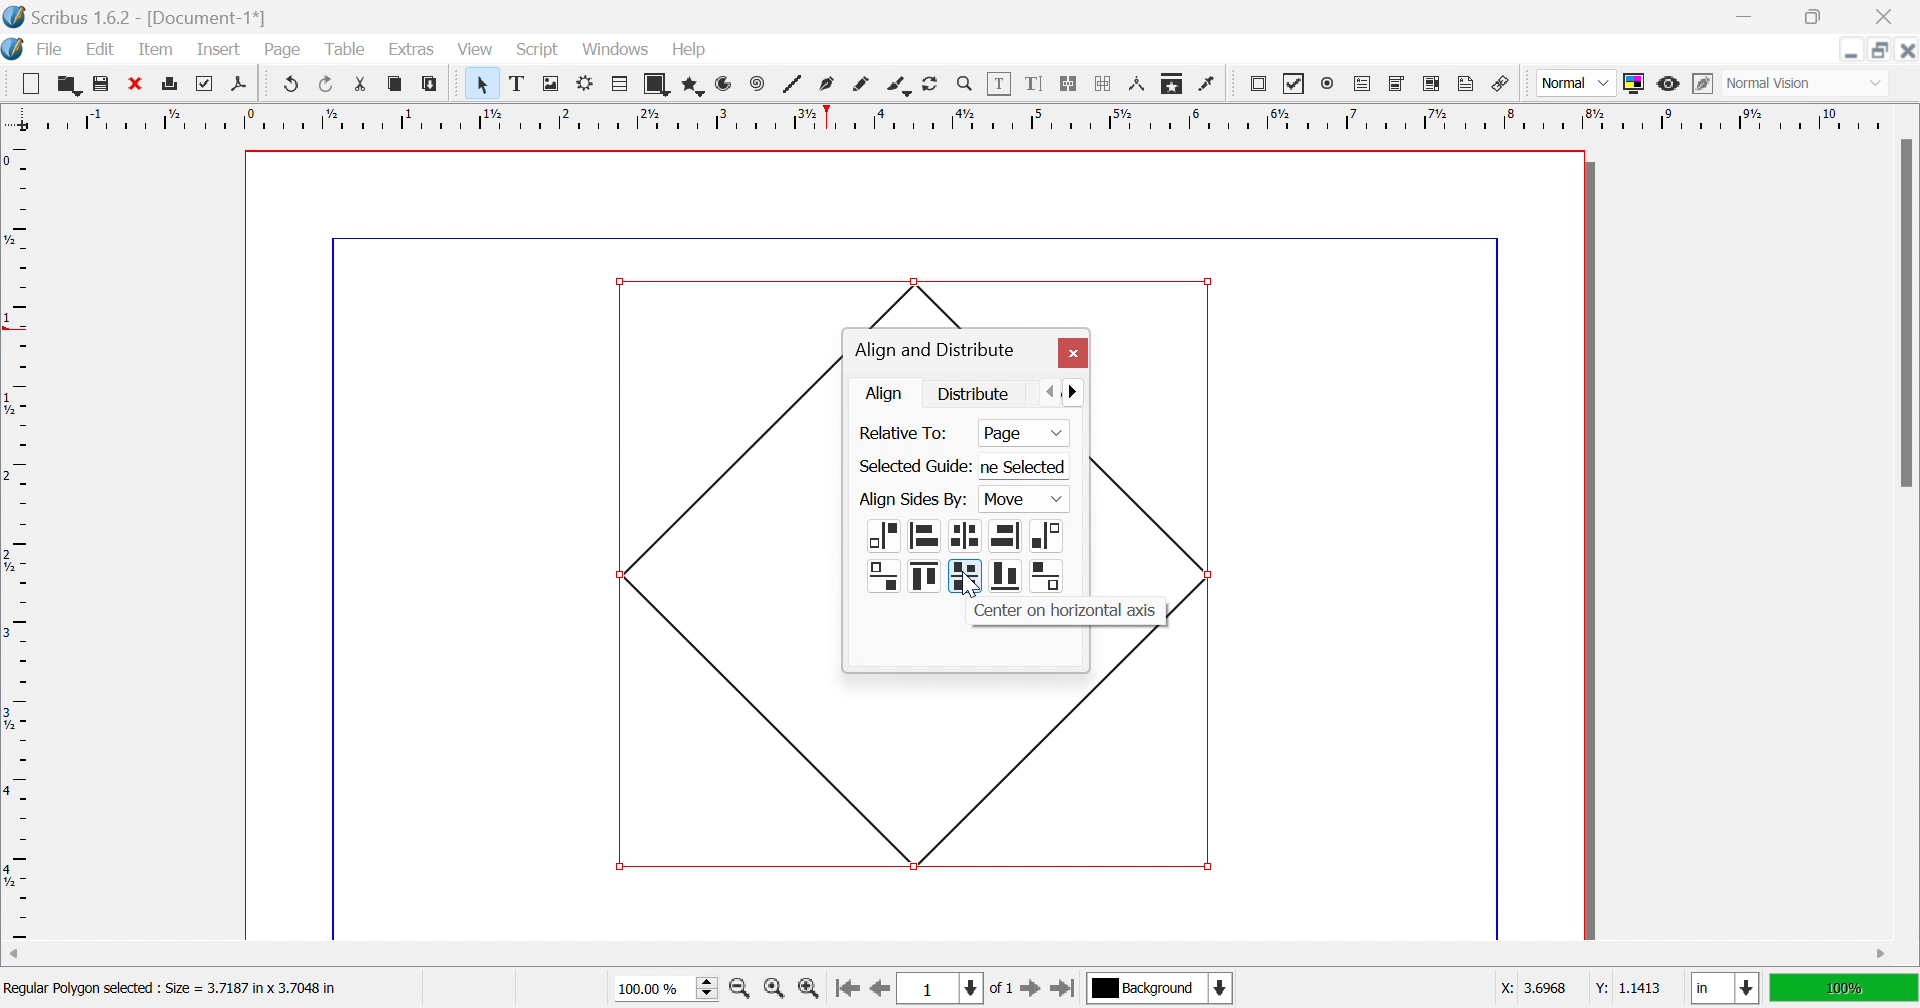 The image size is (1920, 1008). Describe the element at coordinates (1067, 84) in the screenshot. I see `Link text frames` at that location.